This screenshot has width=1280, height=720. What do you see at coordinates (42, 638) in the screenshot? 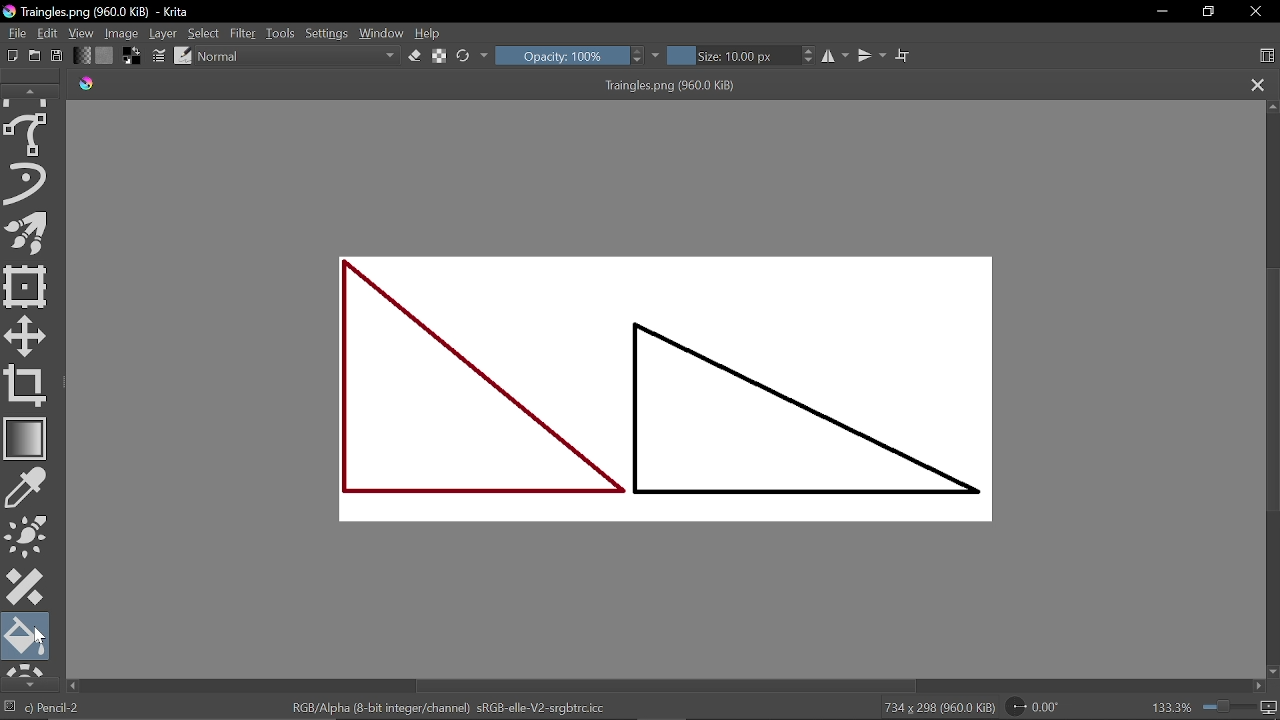
I see `cursor` at bounding box center [42, 638].